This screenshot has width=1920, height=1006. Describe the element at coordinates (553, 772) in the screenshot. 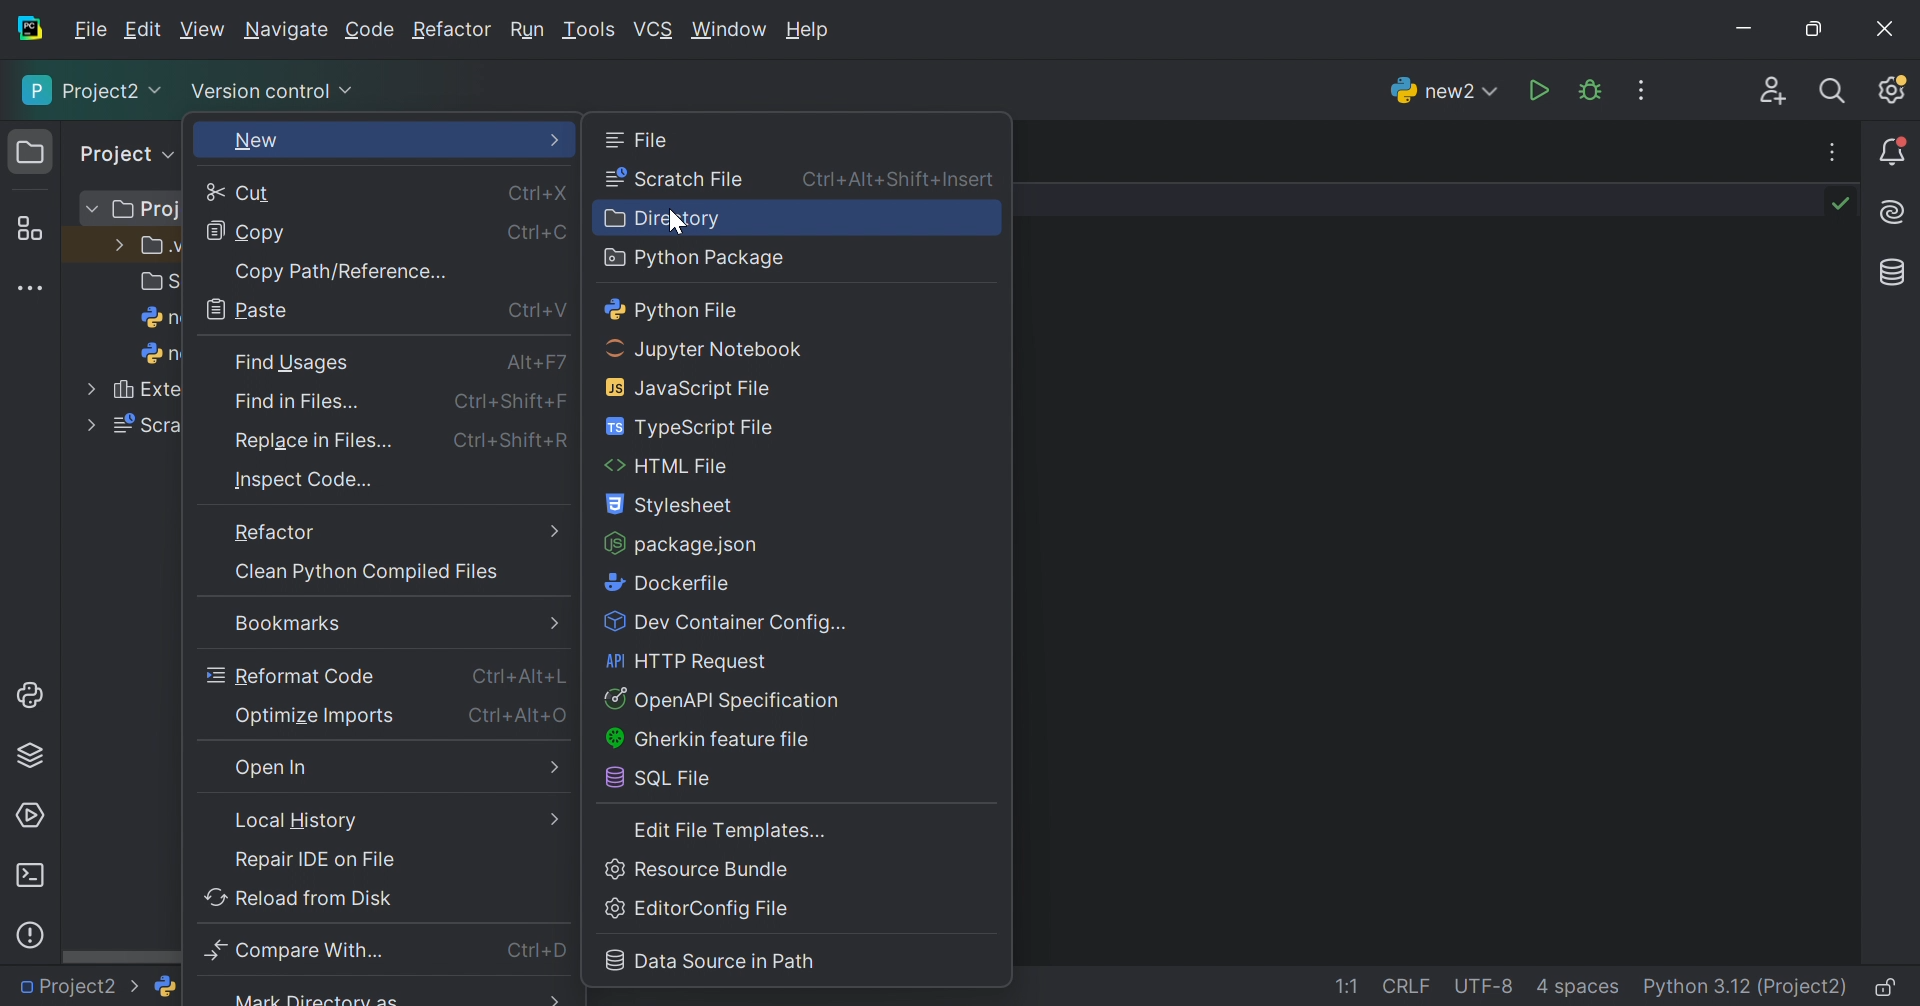

I see `More` at that location.